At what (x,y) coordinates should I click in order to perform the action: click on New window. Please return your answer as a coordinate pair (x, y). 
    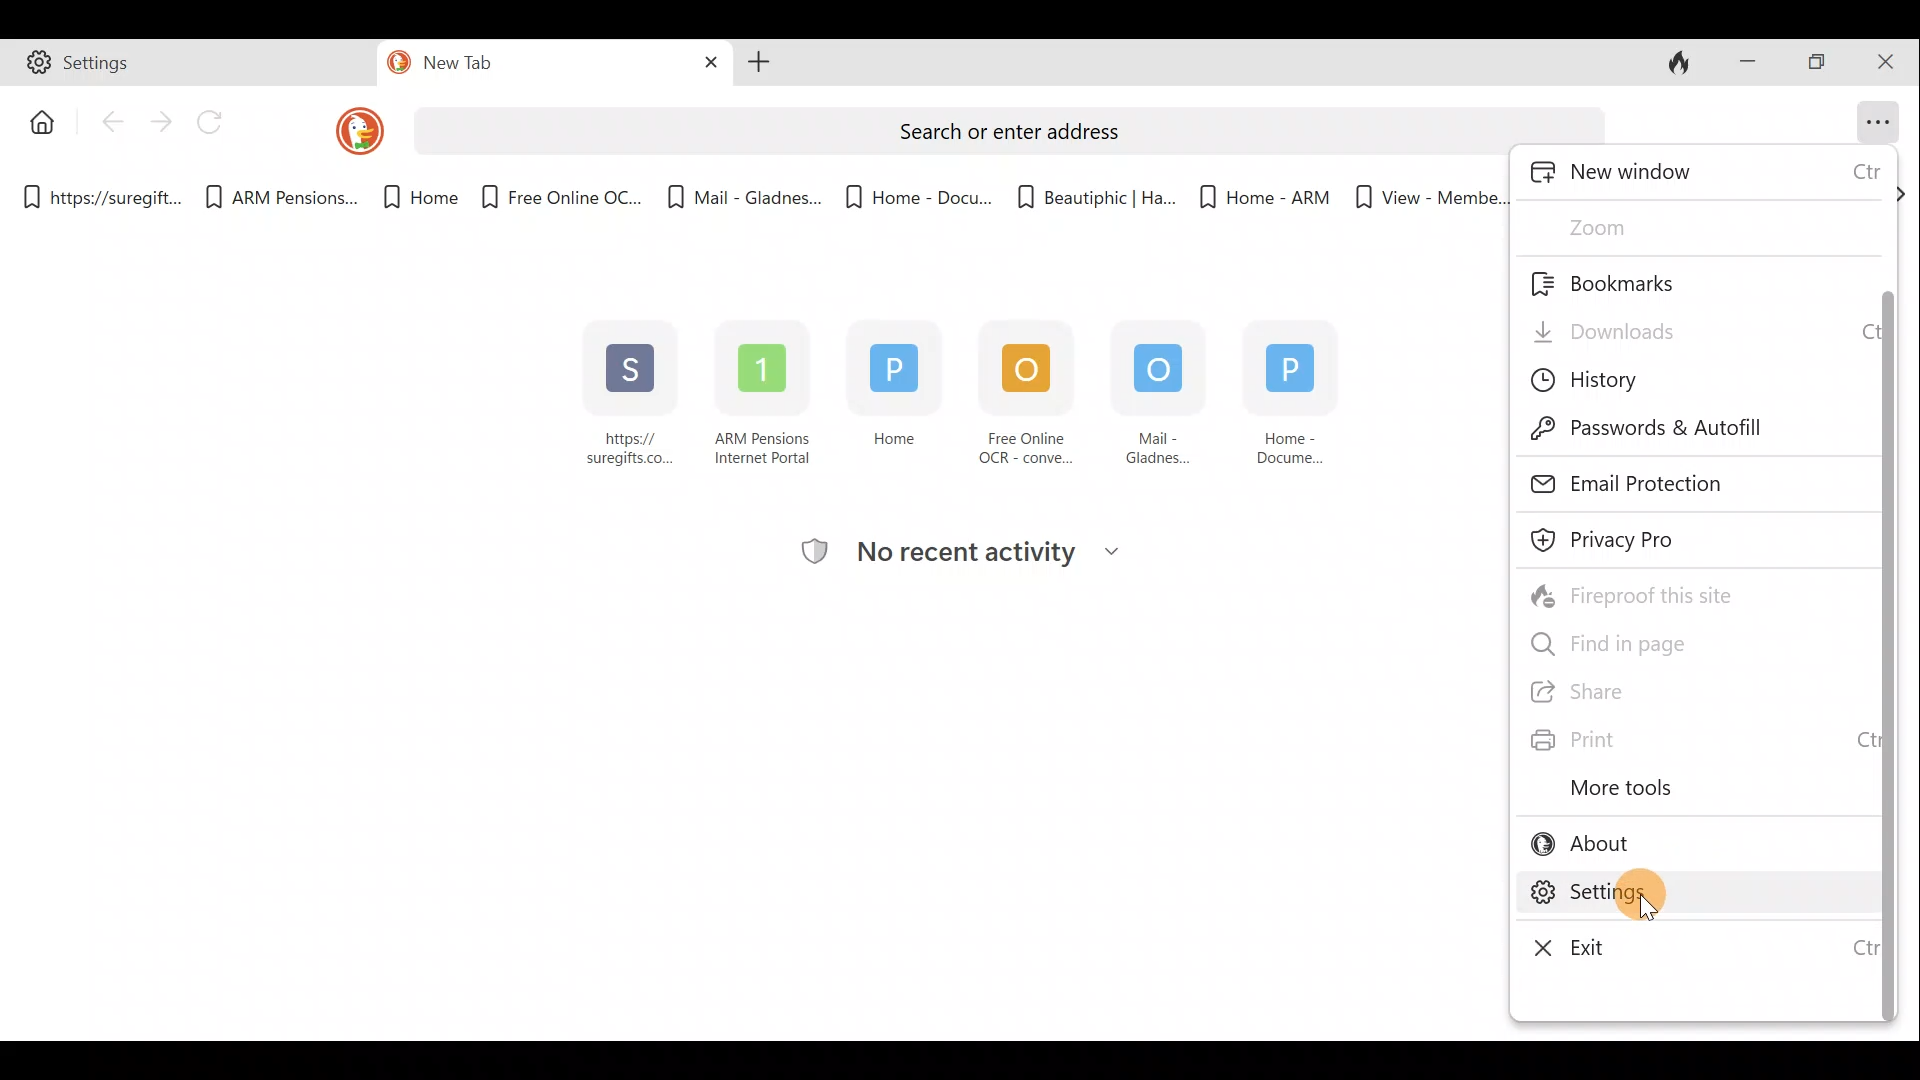
    Looking at the image, I should click on (1701, 173).